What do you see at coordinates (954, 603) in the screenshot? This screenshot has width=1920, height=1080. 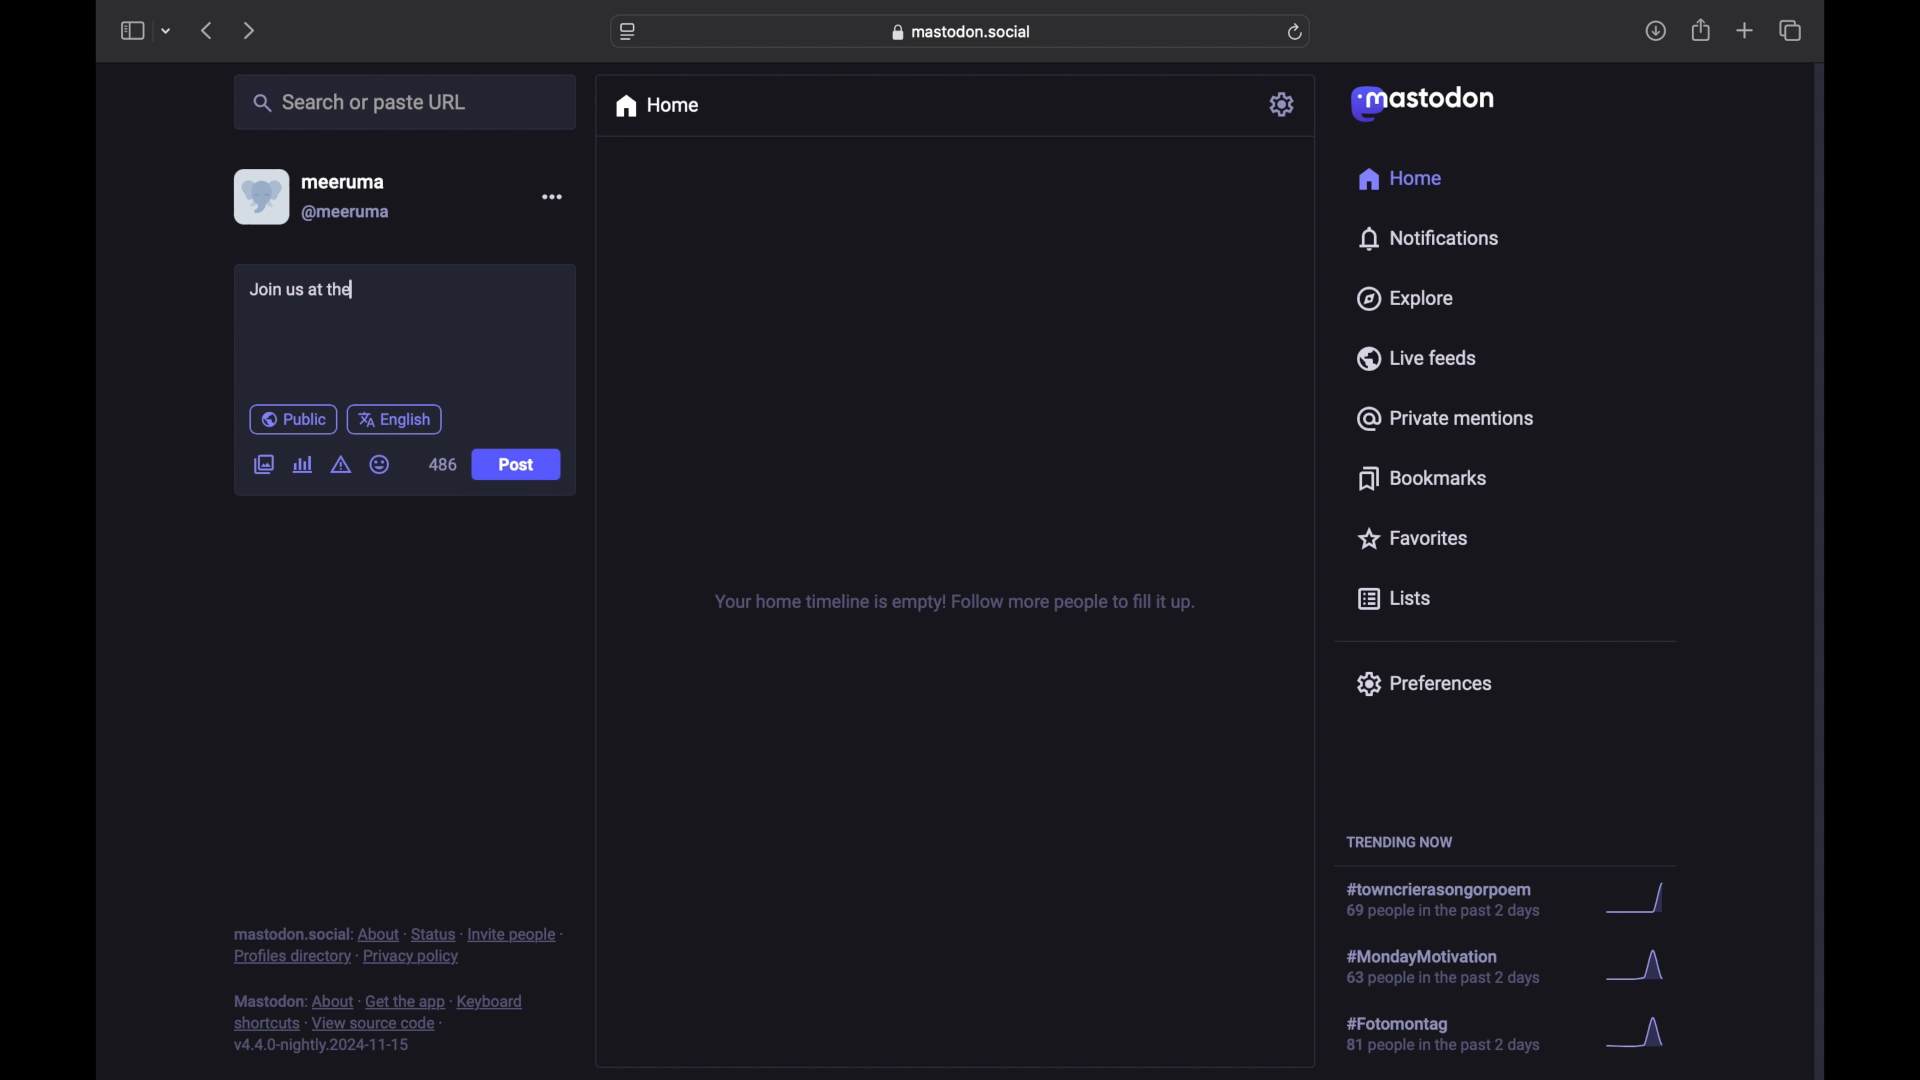 I see `your home timeline is empty! follow more people to fill it up` at bounding box center [954, 603].